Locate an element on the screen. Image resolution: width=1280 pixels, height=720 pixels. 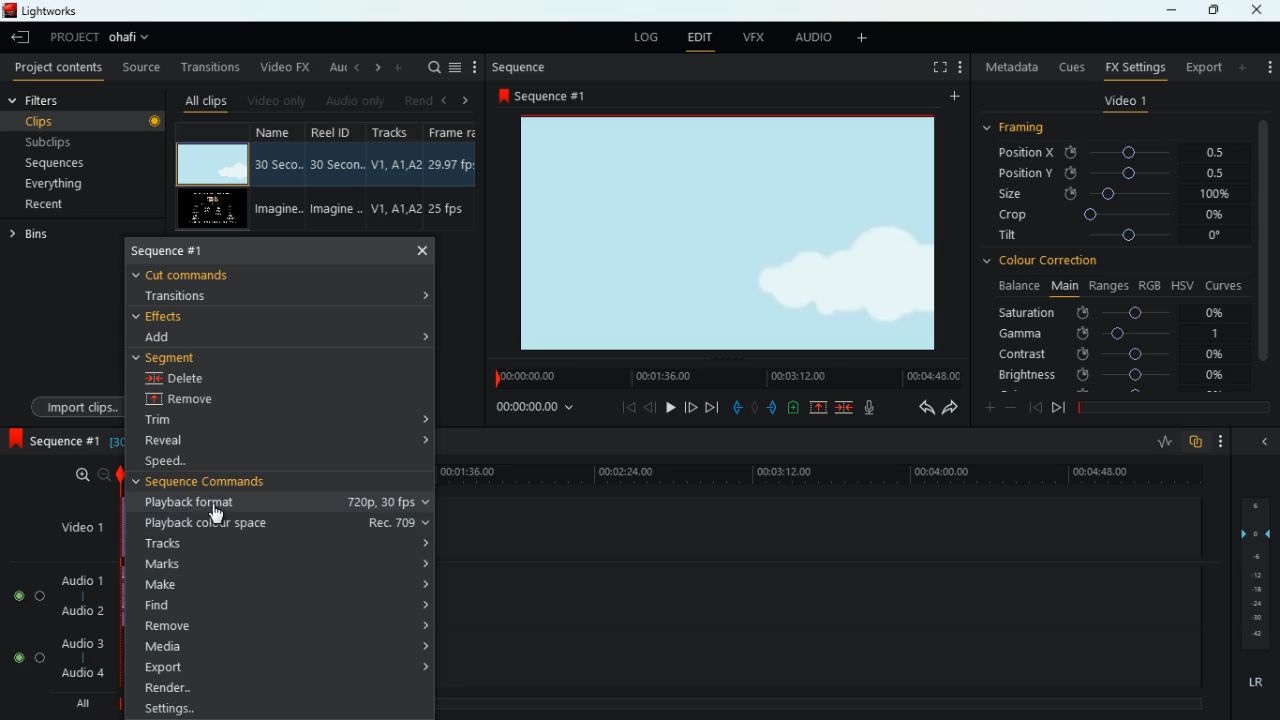
contrast is located at coordinates (1110, 355).